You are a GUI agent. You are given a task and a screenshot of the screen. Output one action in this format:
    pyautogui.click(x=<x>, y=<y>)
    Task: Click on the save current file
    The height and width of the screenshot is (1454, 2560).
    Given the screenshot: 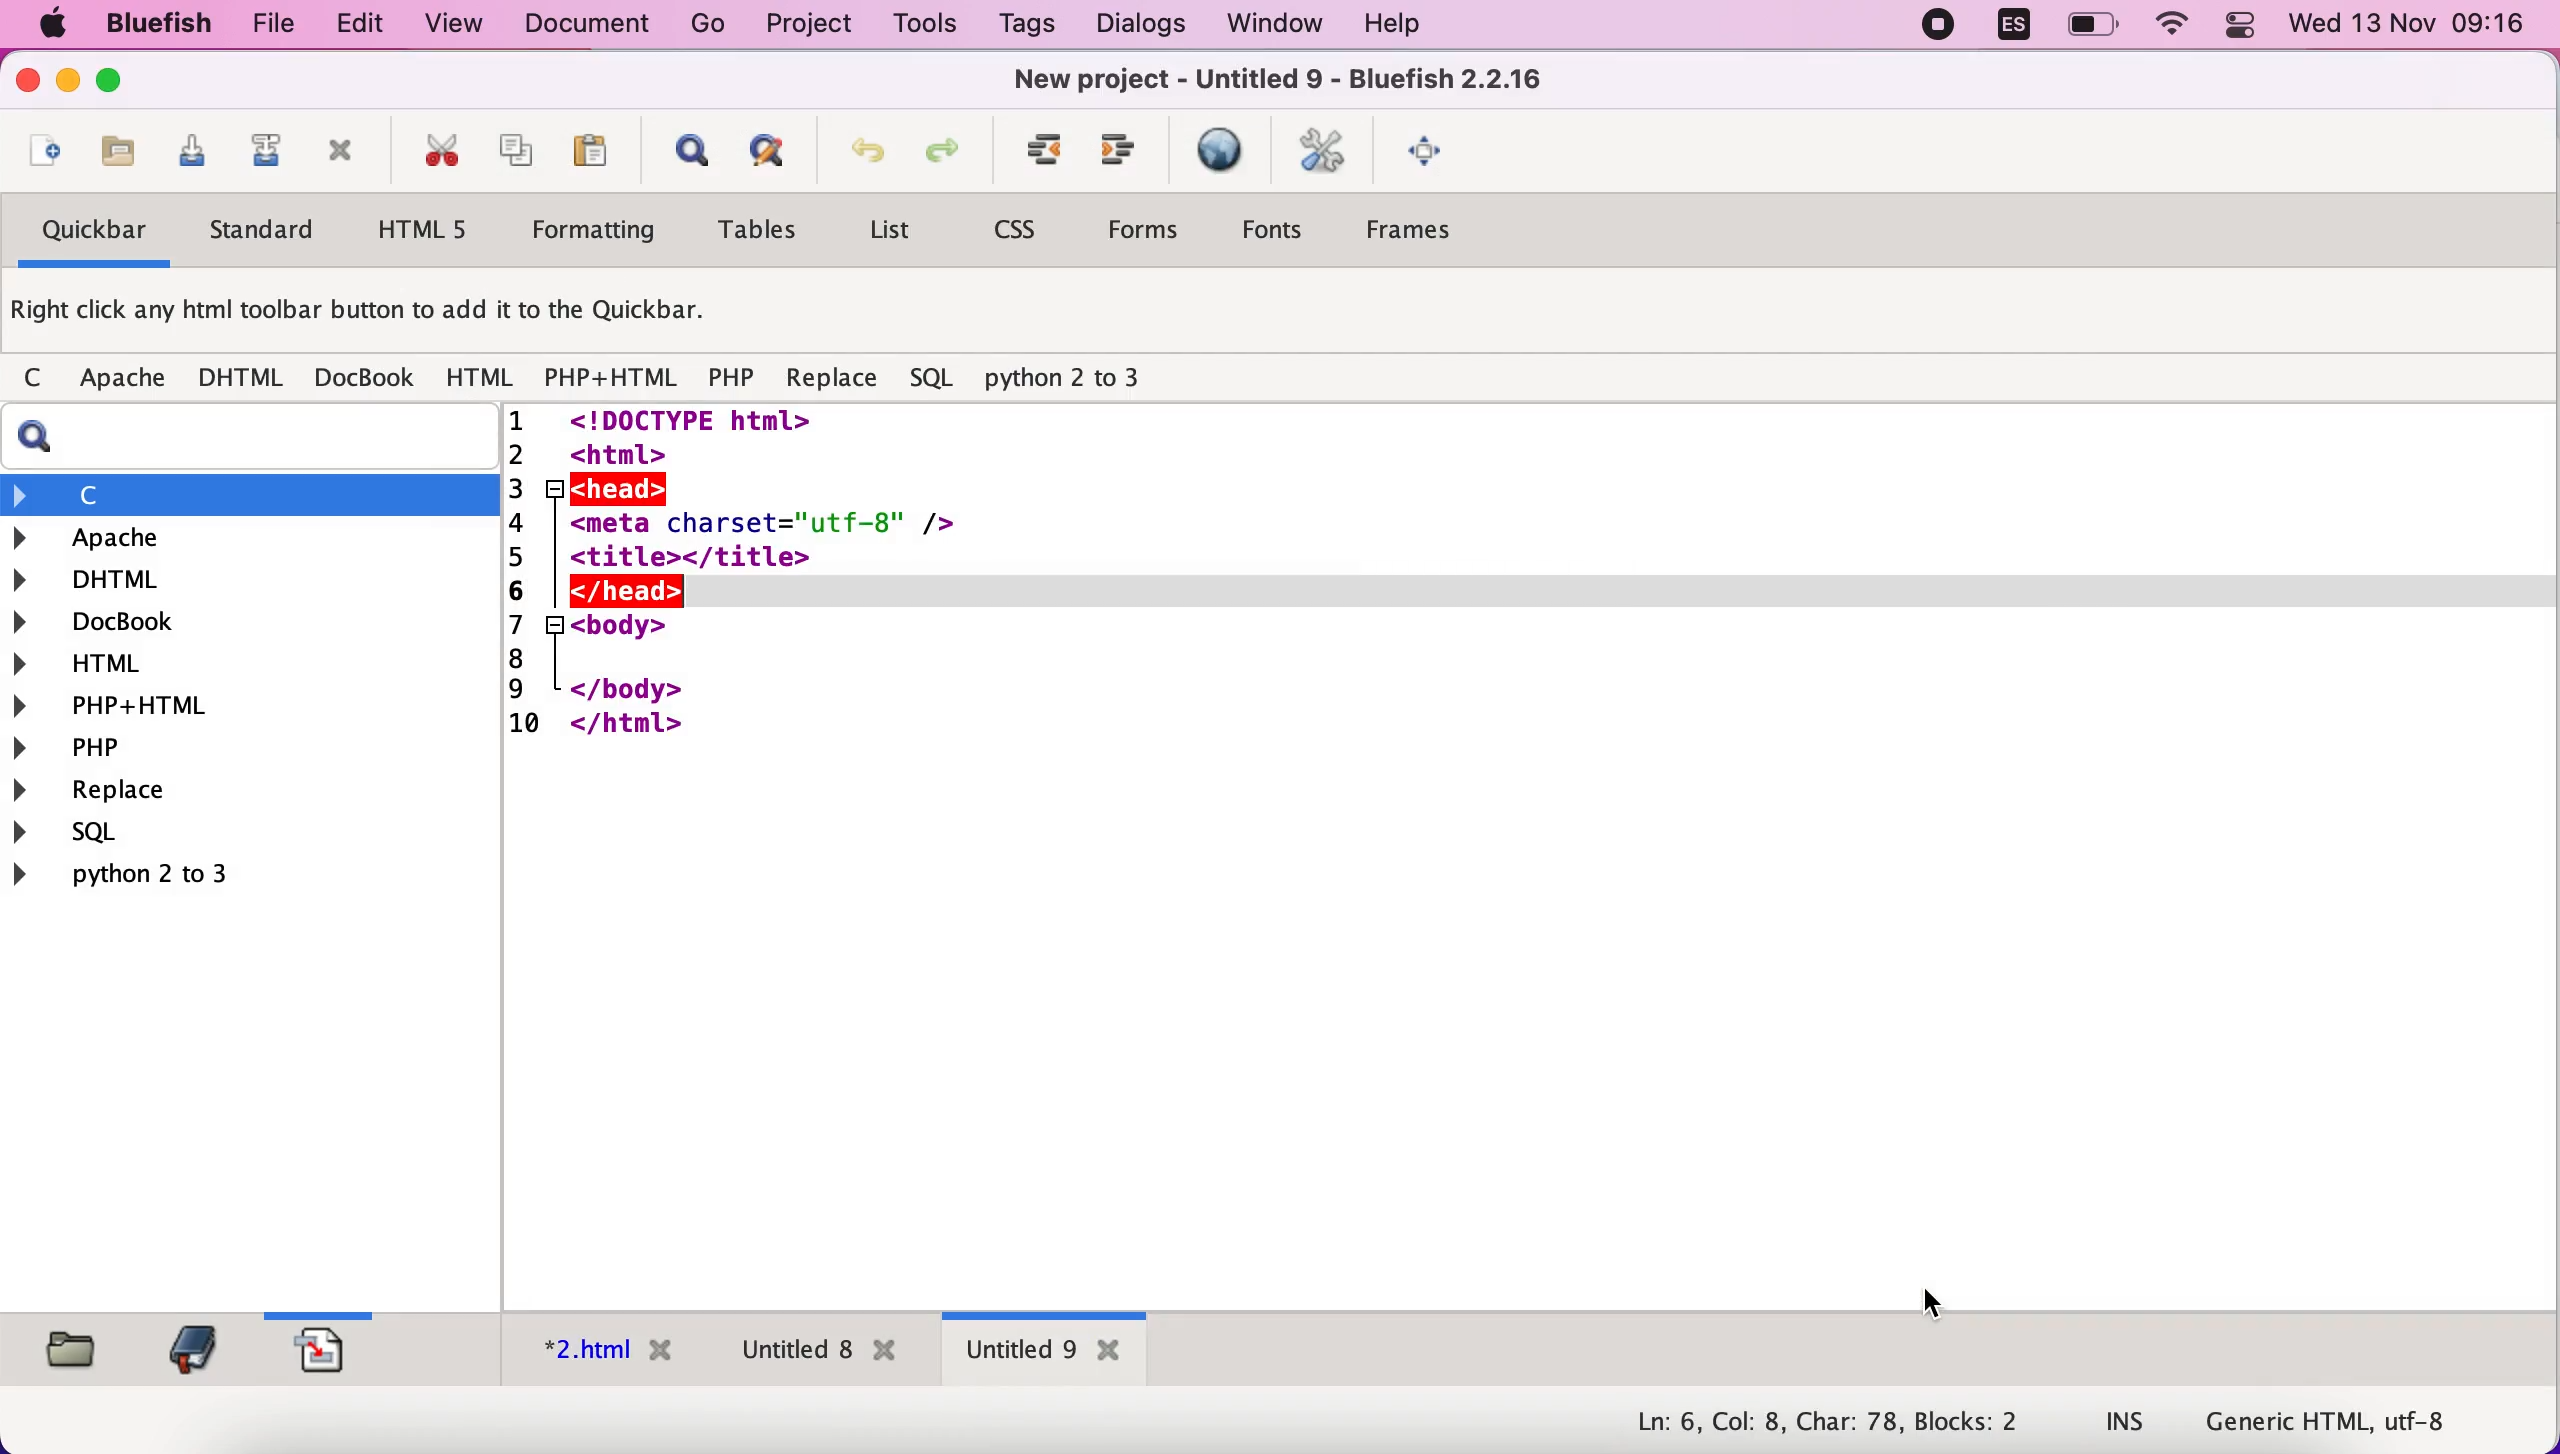 What is the action you would take?
    pyautogui.click(x=186, y=157)
    